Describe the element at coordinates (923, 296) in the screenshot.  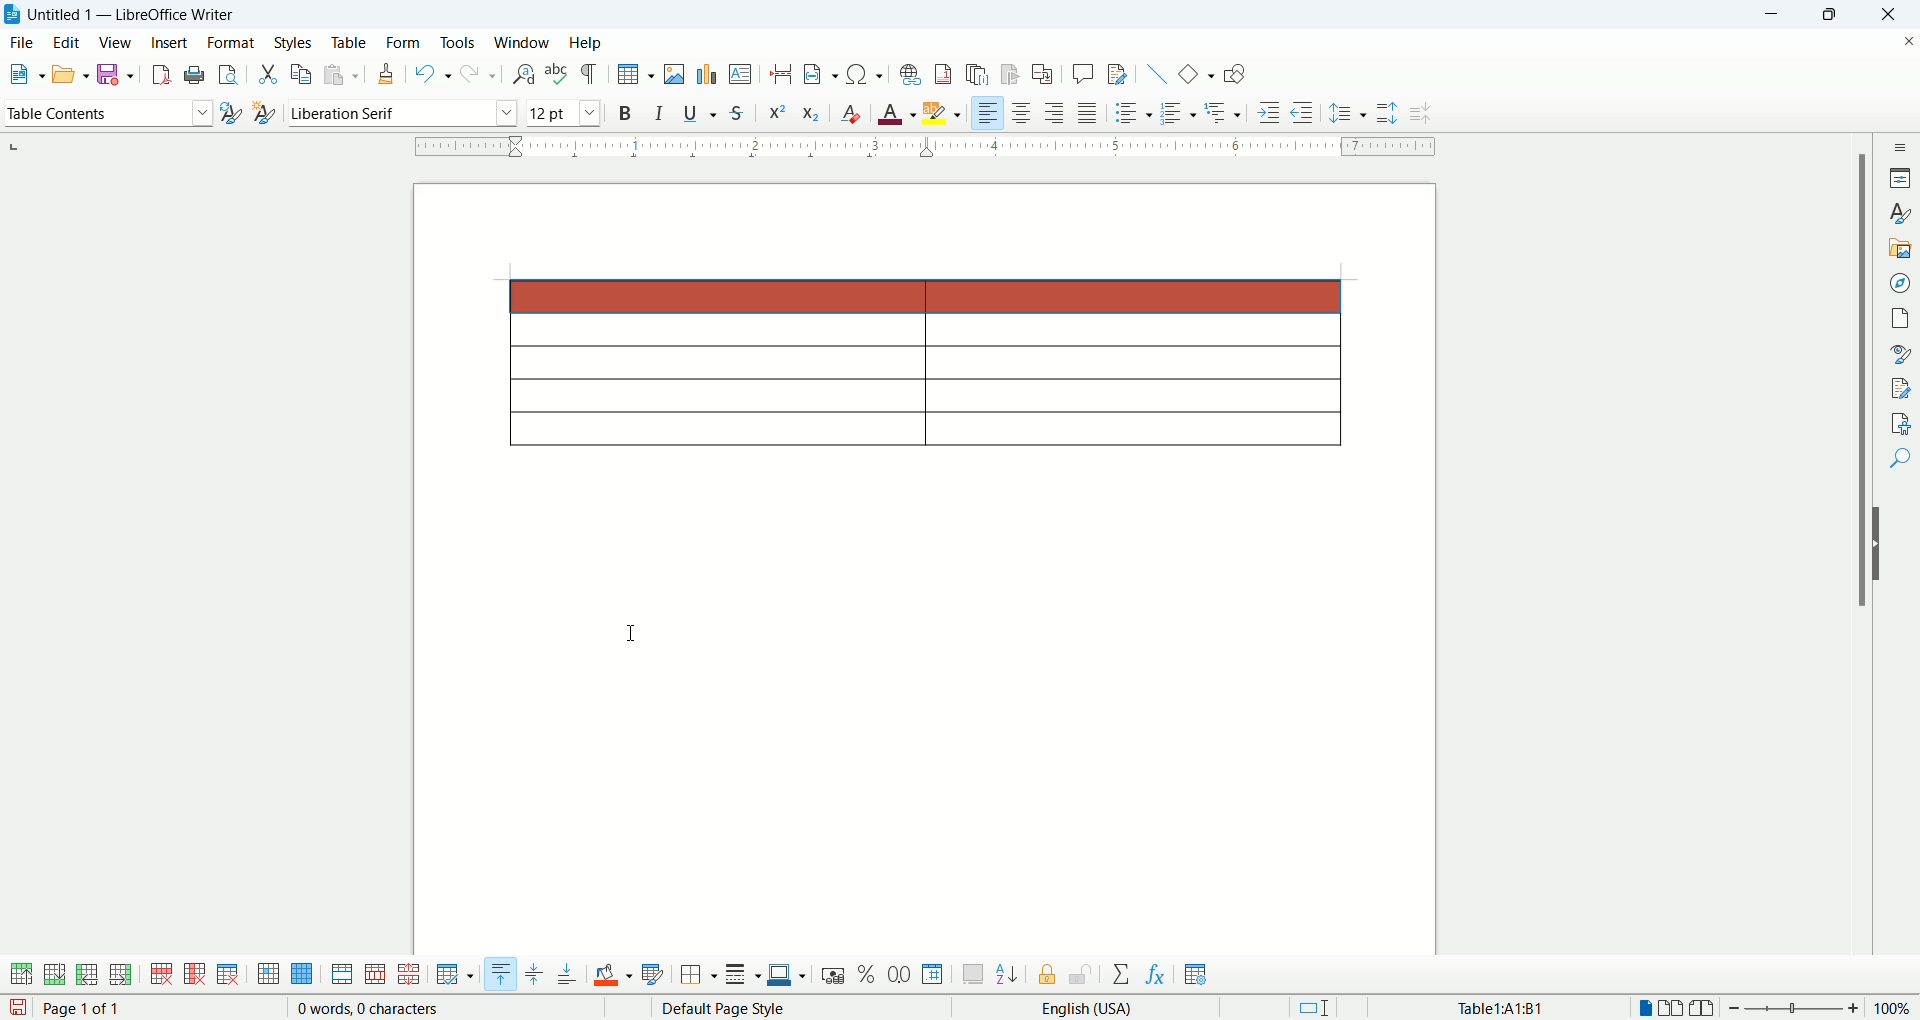
I see `changed cells` at that location.